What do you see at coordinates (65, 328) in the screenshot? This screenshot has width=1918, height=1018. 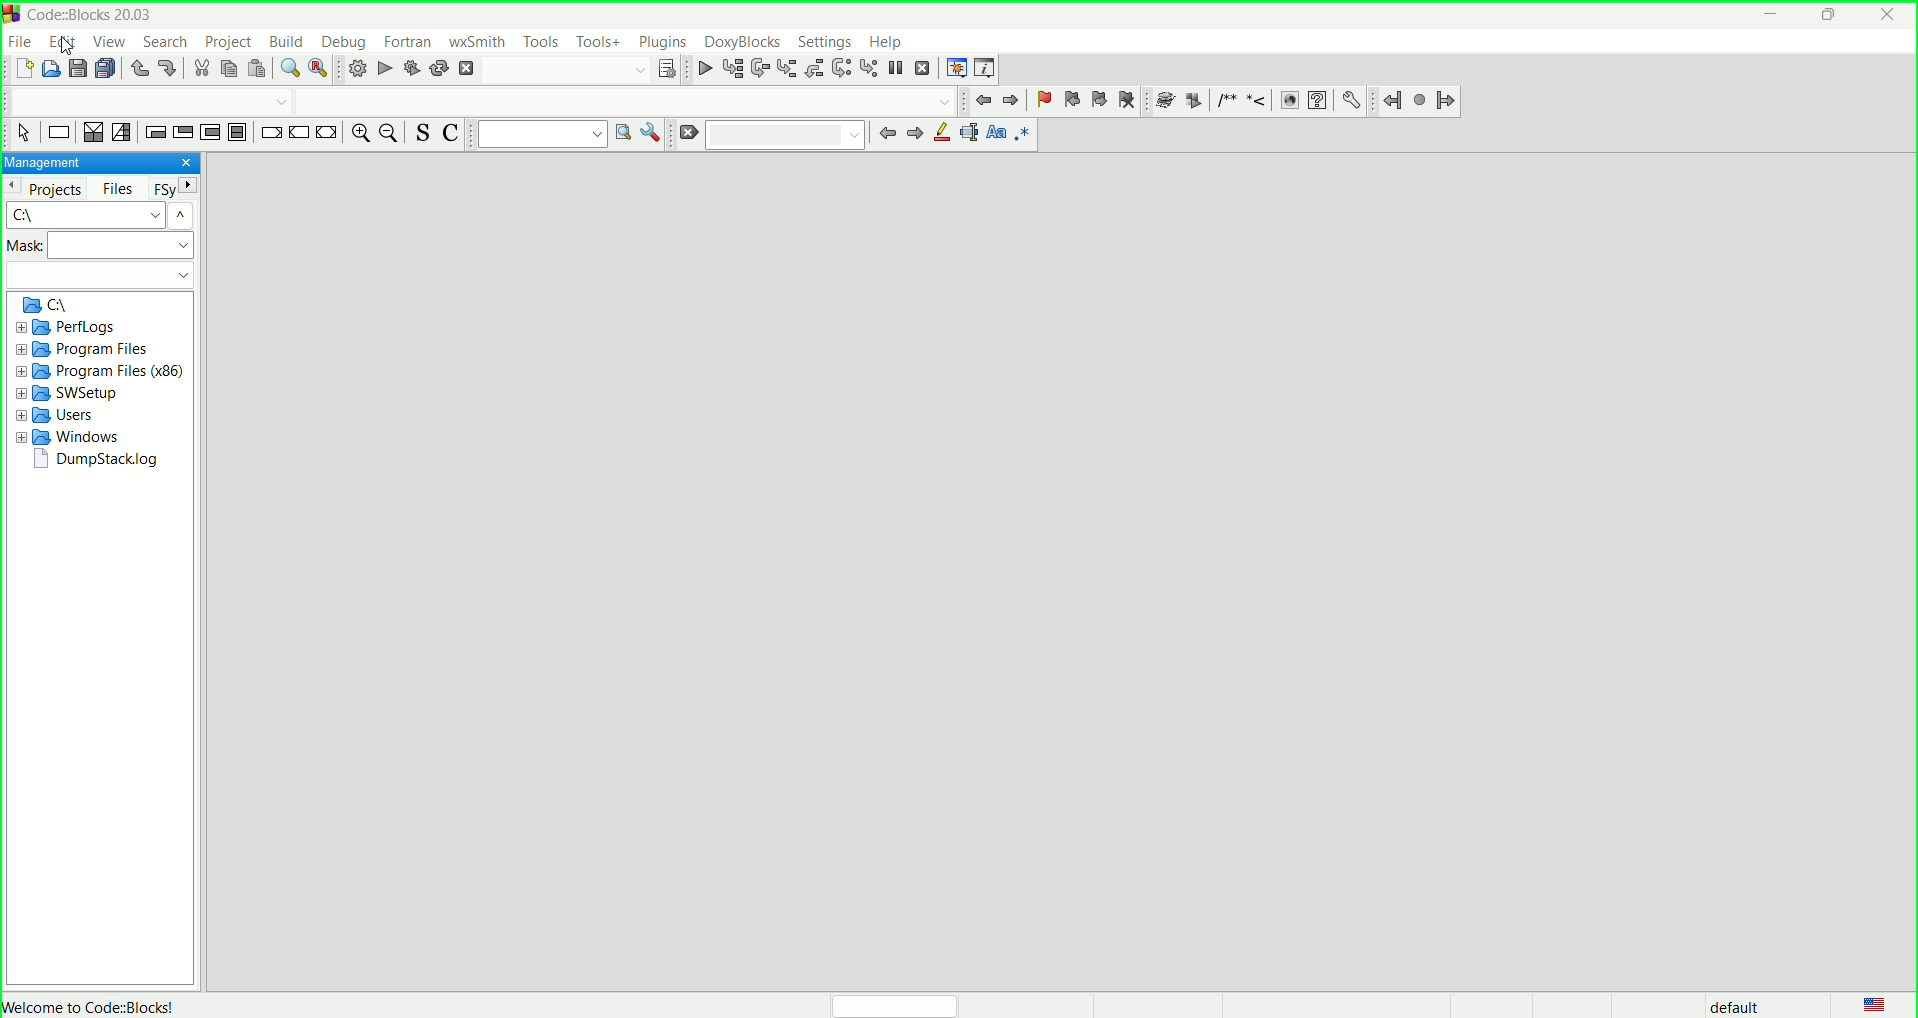 I see `perflogs` at bounding box center [65, 328].